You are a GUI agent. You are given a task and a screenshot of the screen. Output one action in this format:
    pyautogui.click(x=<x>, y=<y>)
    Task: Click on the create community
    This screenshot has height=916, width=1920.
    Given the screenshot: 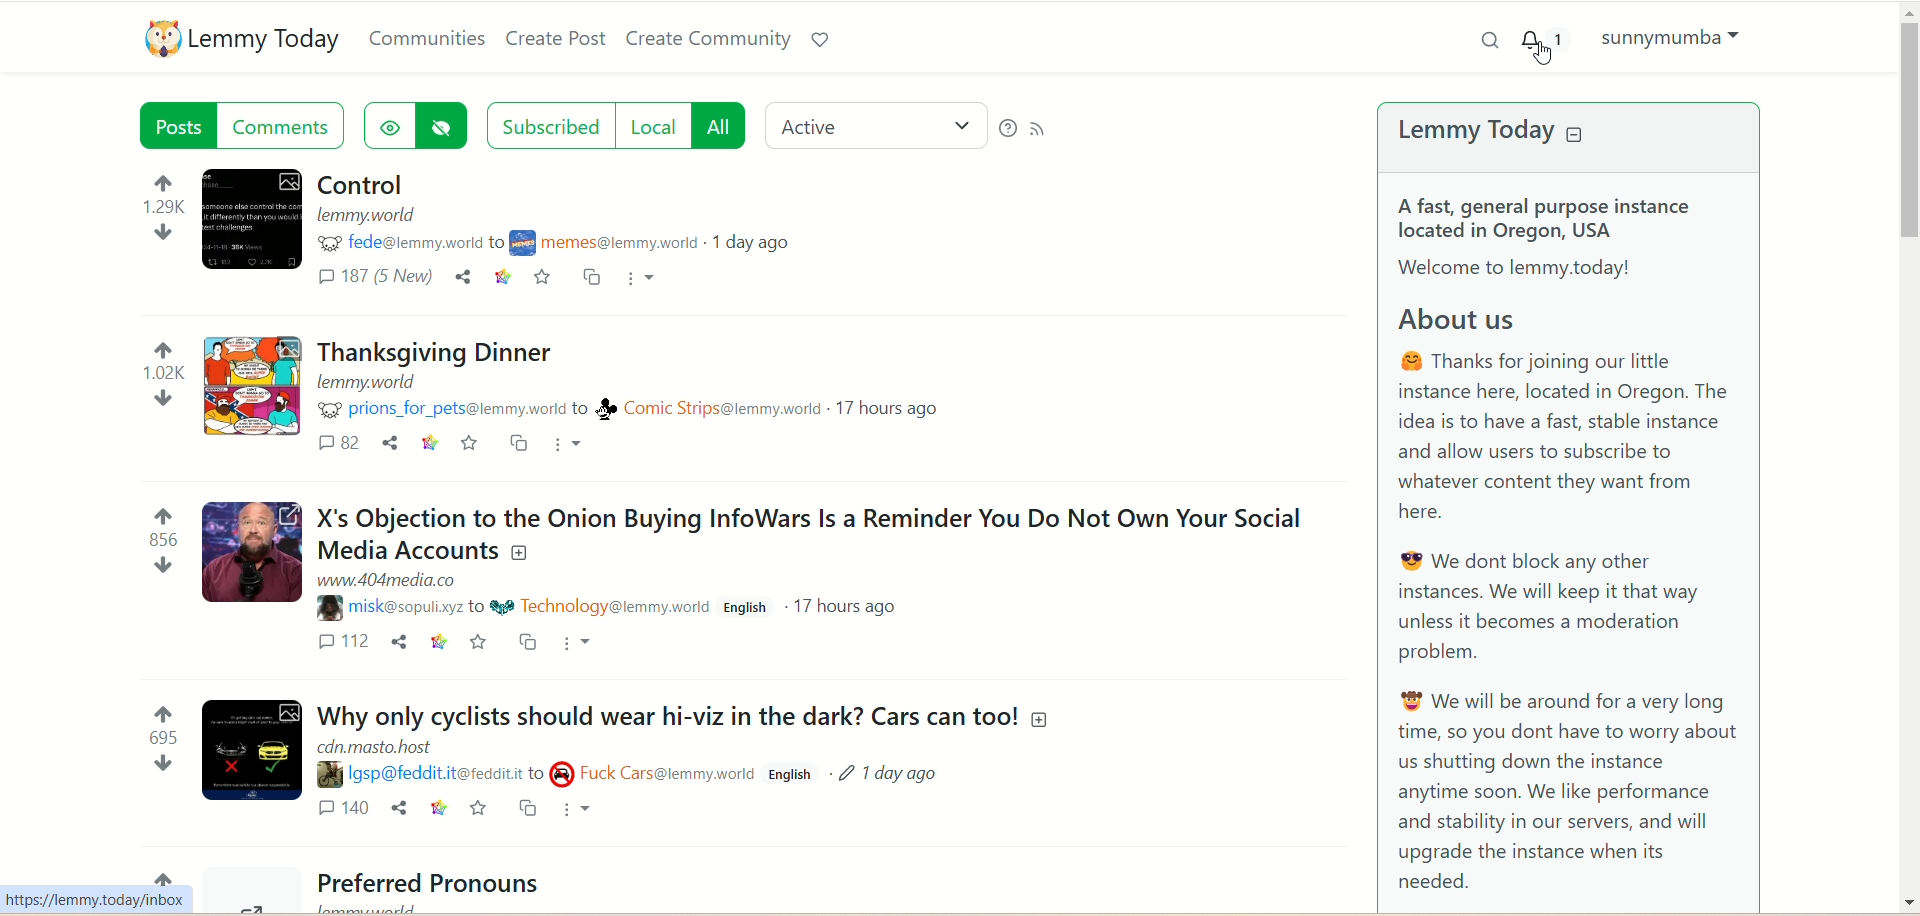 What is the action you would take?
    pyautogui.click(x=703, y=39)
    